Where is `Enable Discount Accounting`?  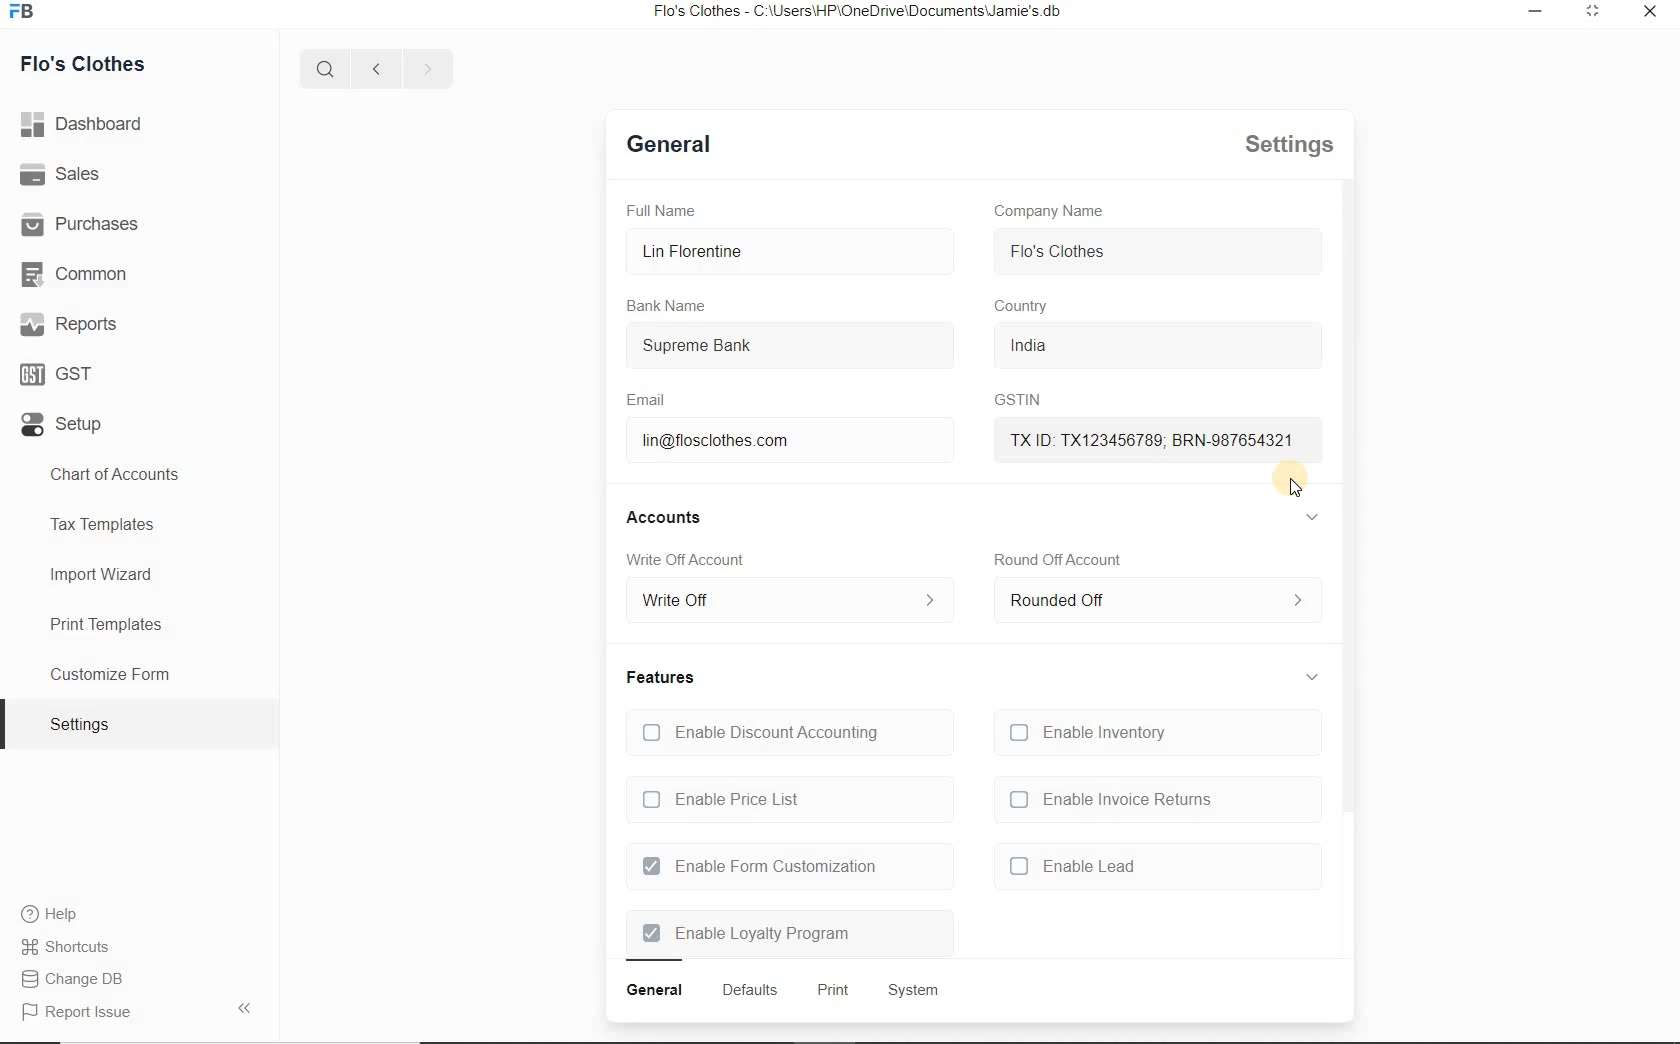 Enable Discount Accounting is located at coordinates (759, 732).